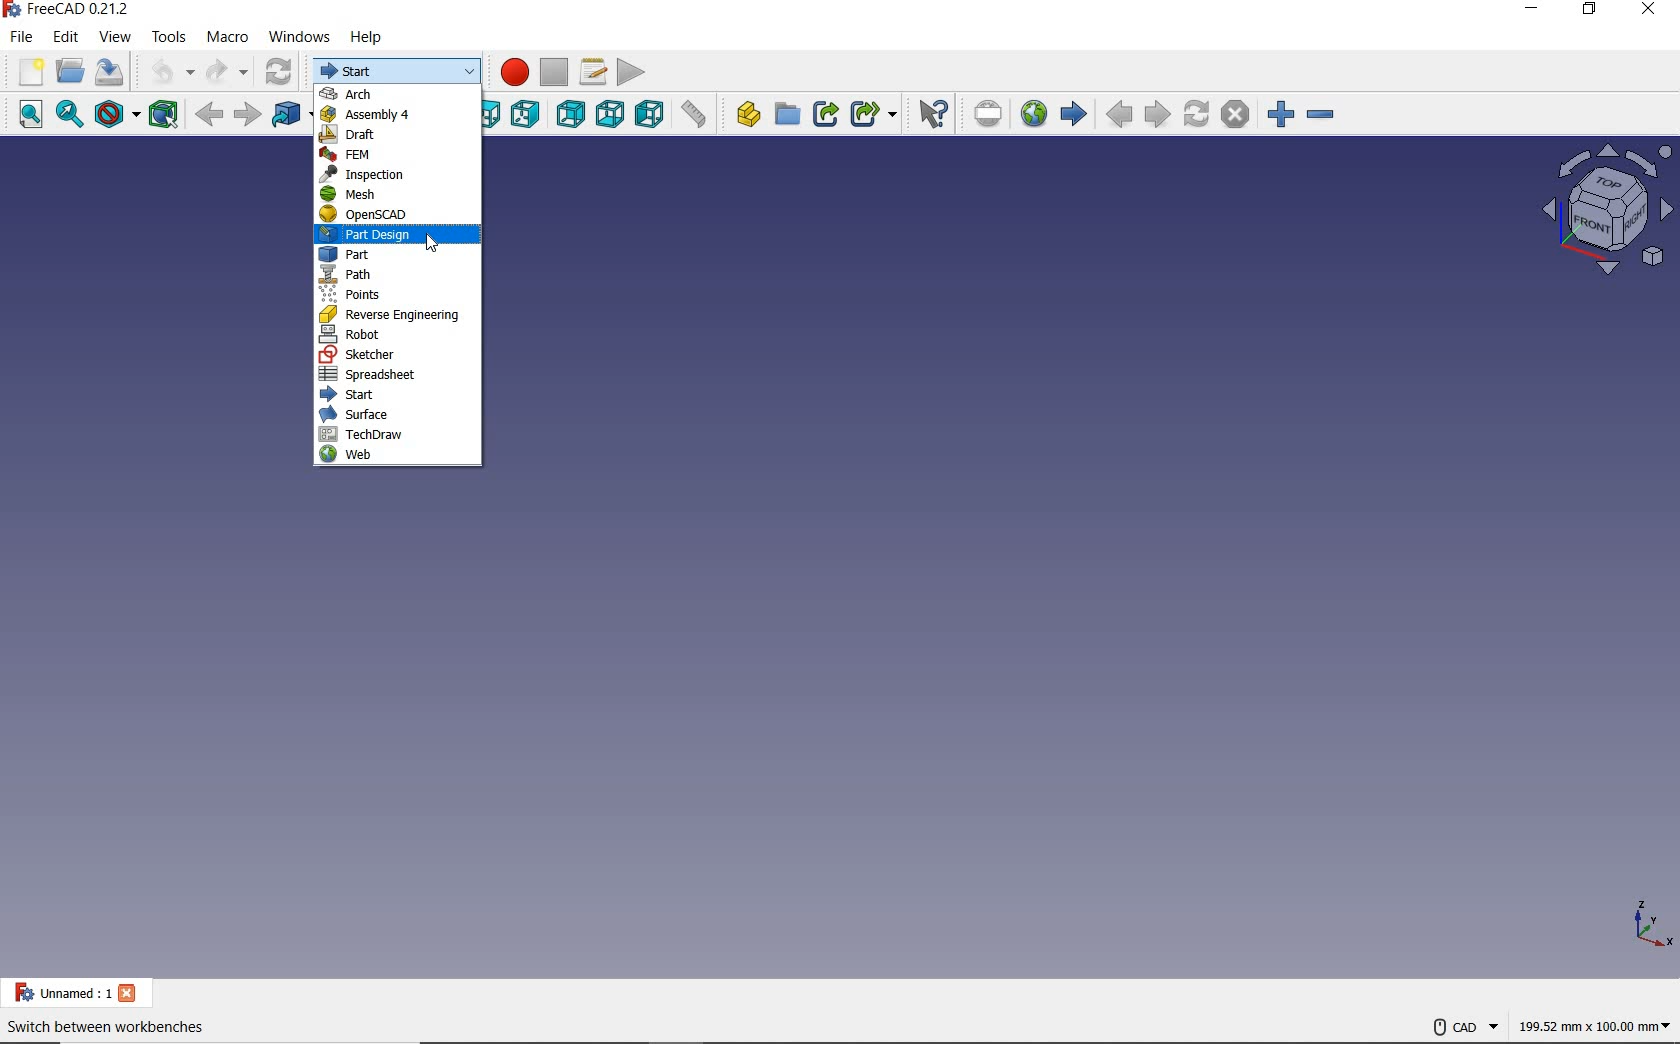 The height and width of the screenshot is (1044, 1680). I want to click on dimension axis, so click(1650, 921).